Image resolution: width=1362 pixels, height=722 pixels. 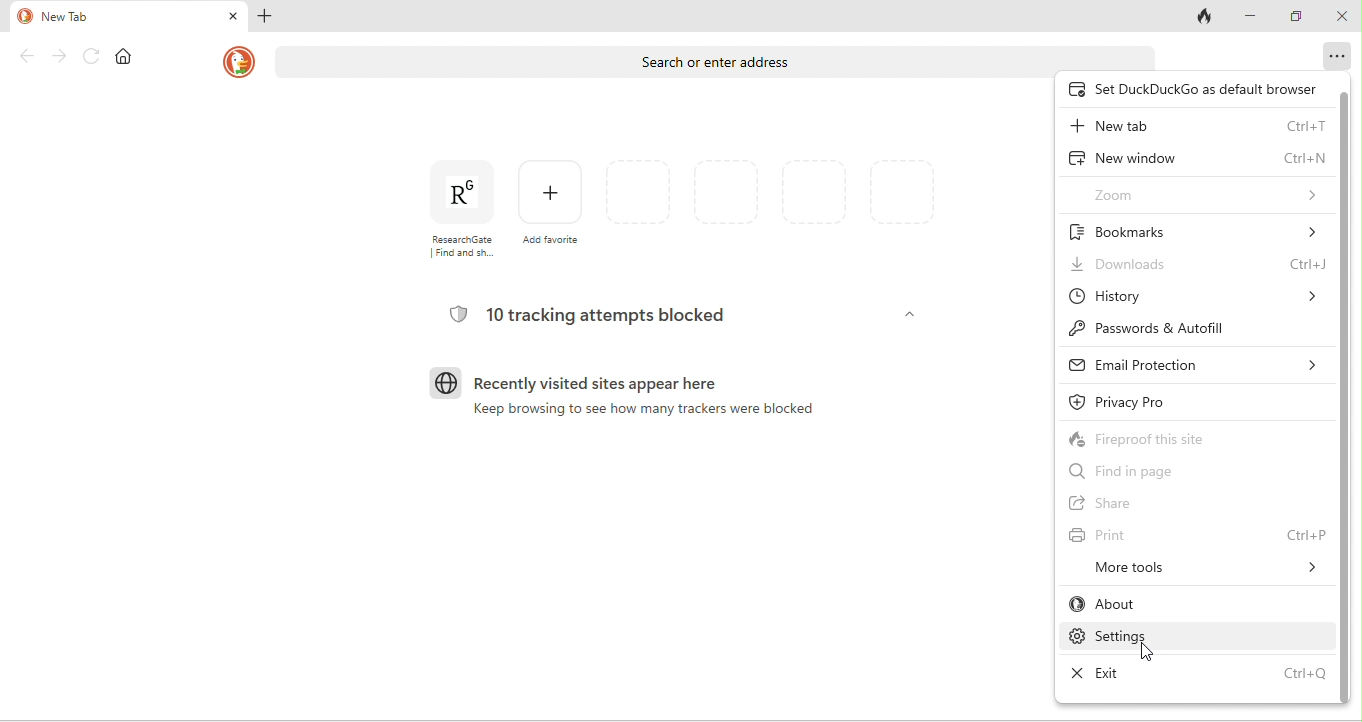 I want to click on passwords and autofill, so click(x=1152, y=327).